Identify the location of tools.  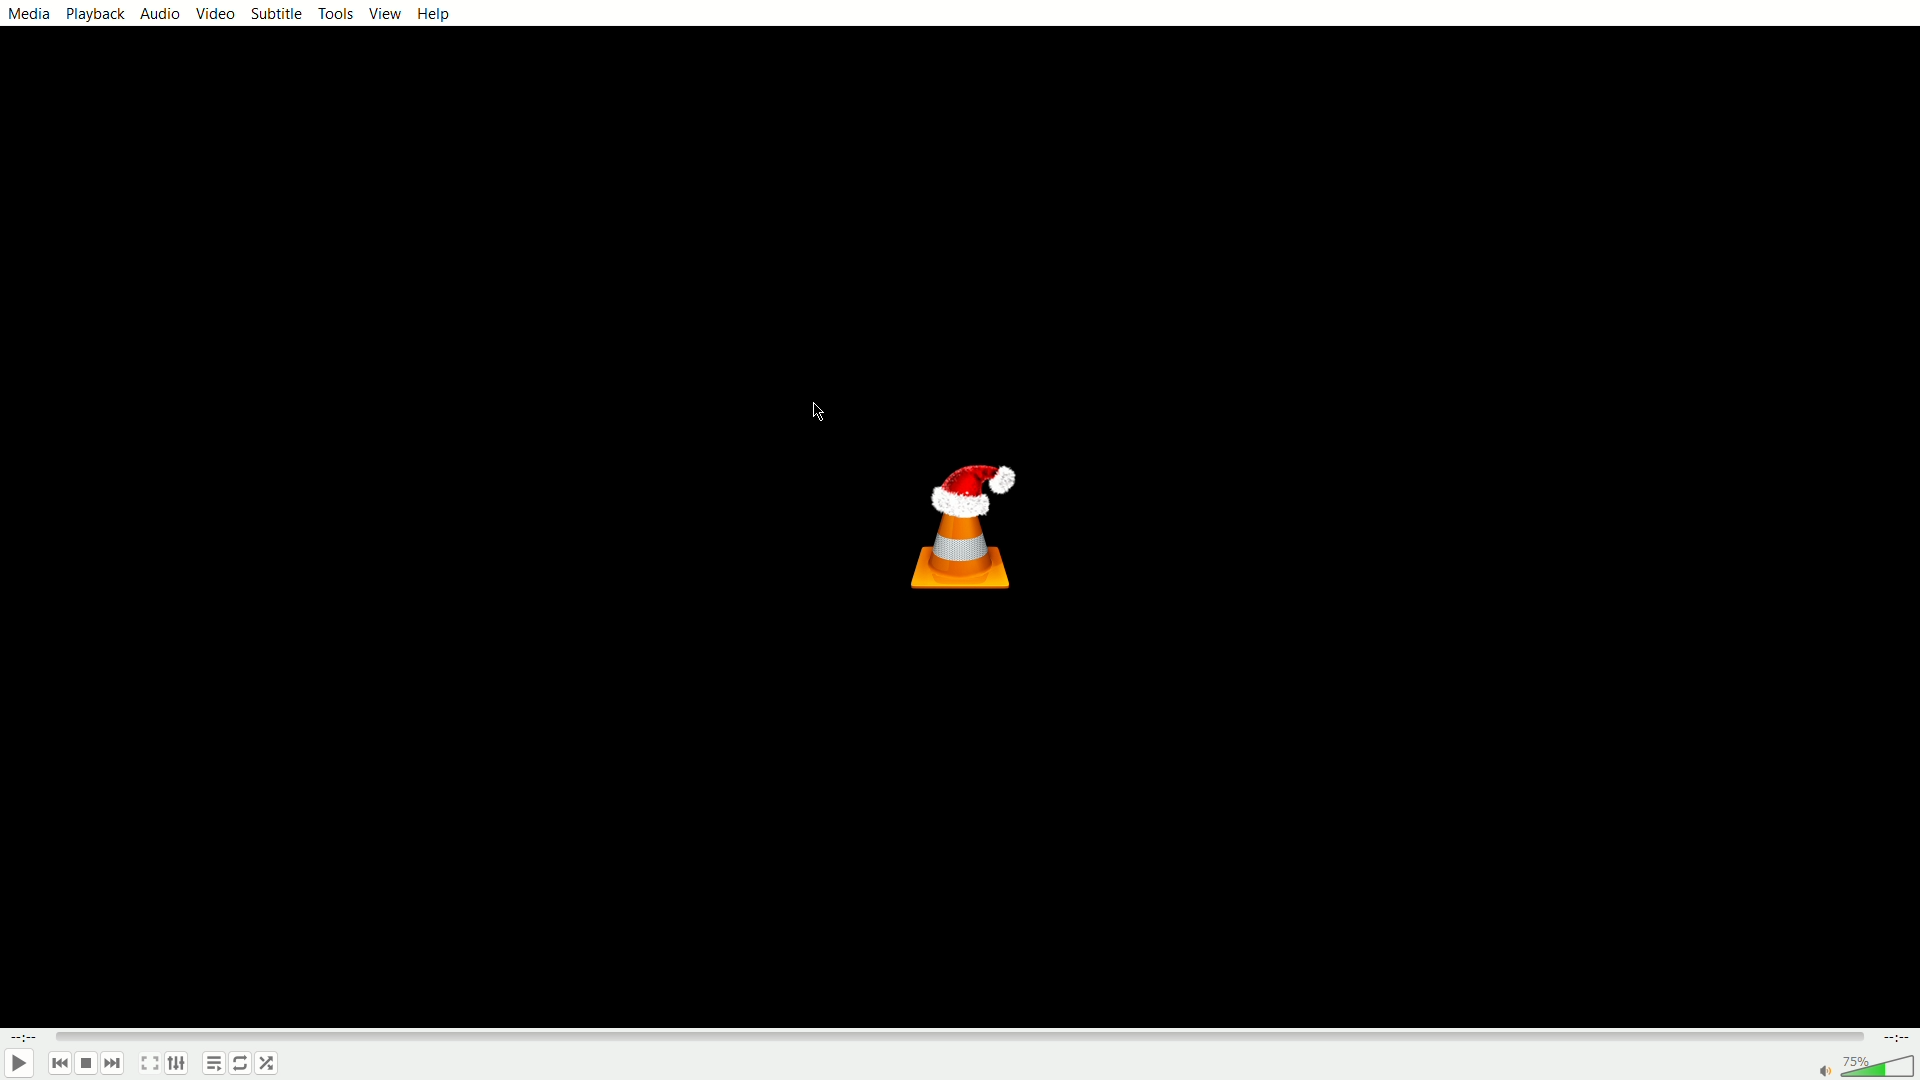
(337, 14).